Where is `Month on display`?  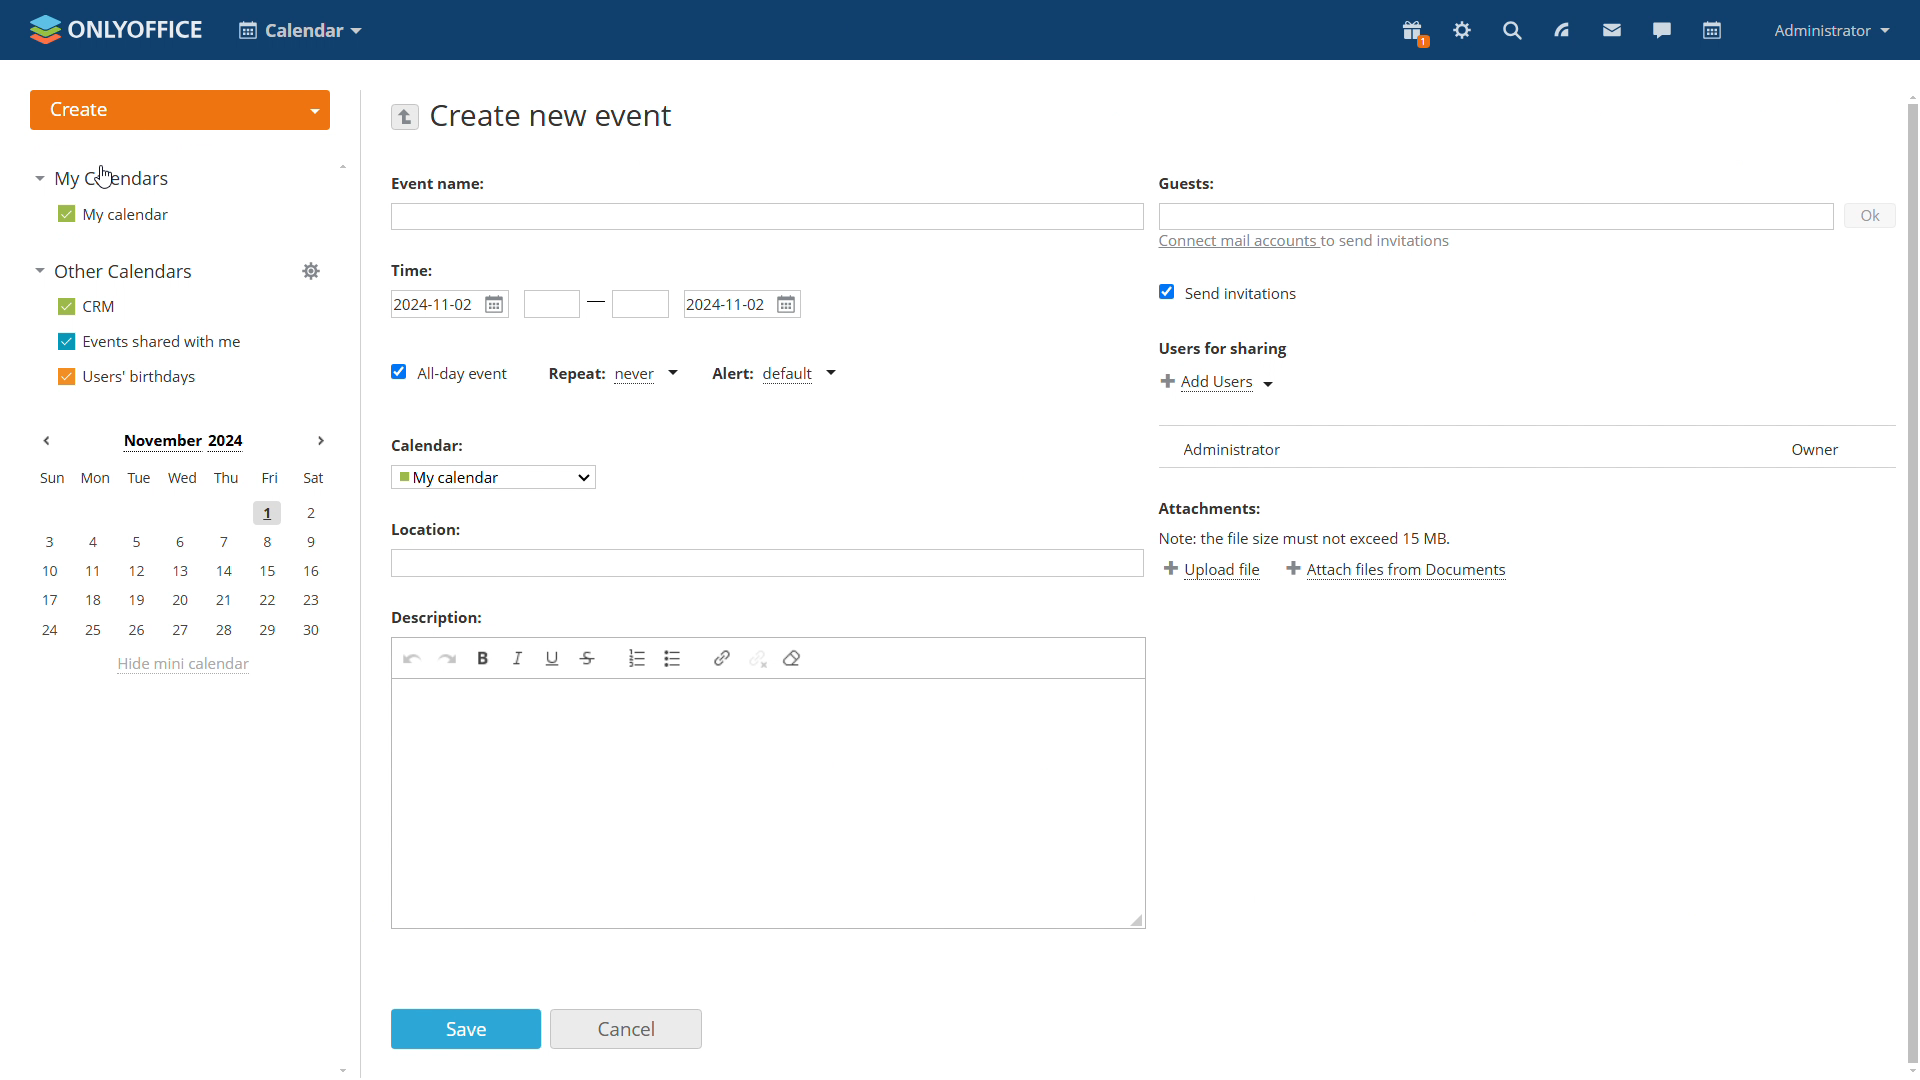
Month on display is located at coordinates (180, 443).